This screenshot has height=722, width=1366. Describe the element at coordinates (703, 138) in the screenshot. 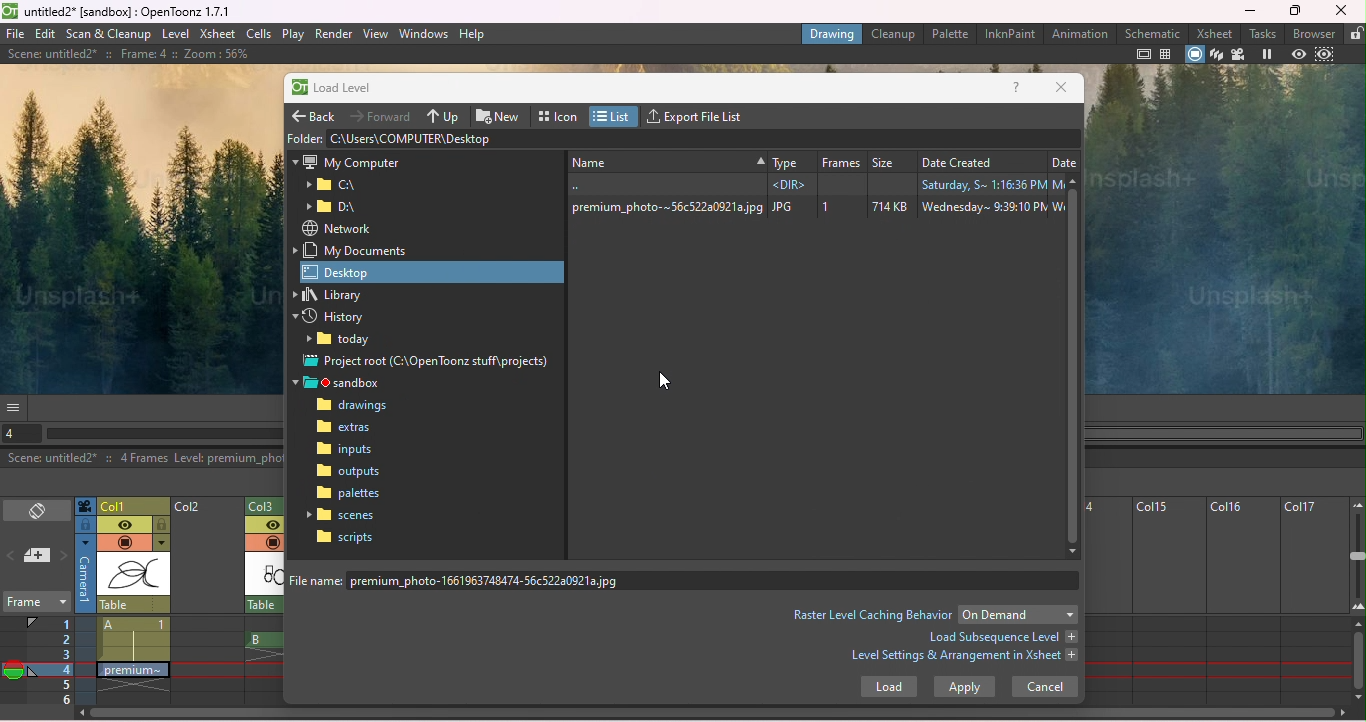

I see `address bar` at that location.